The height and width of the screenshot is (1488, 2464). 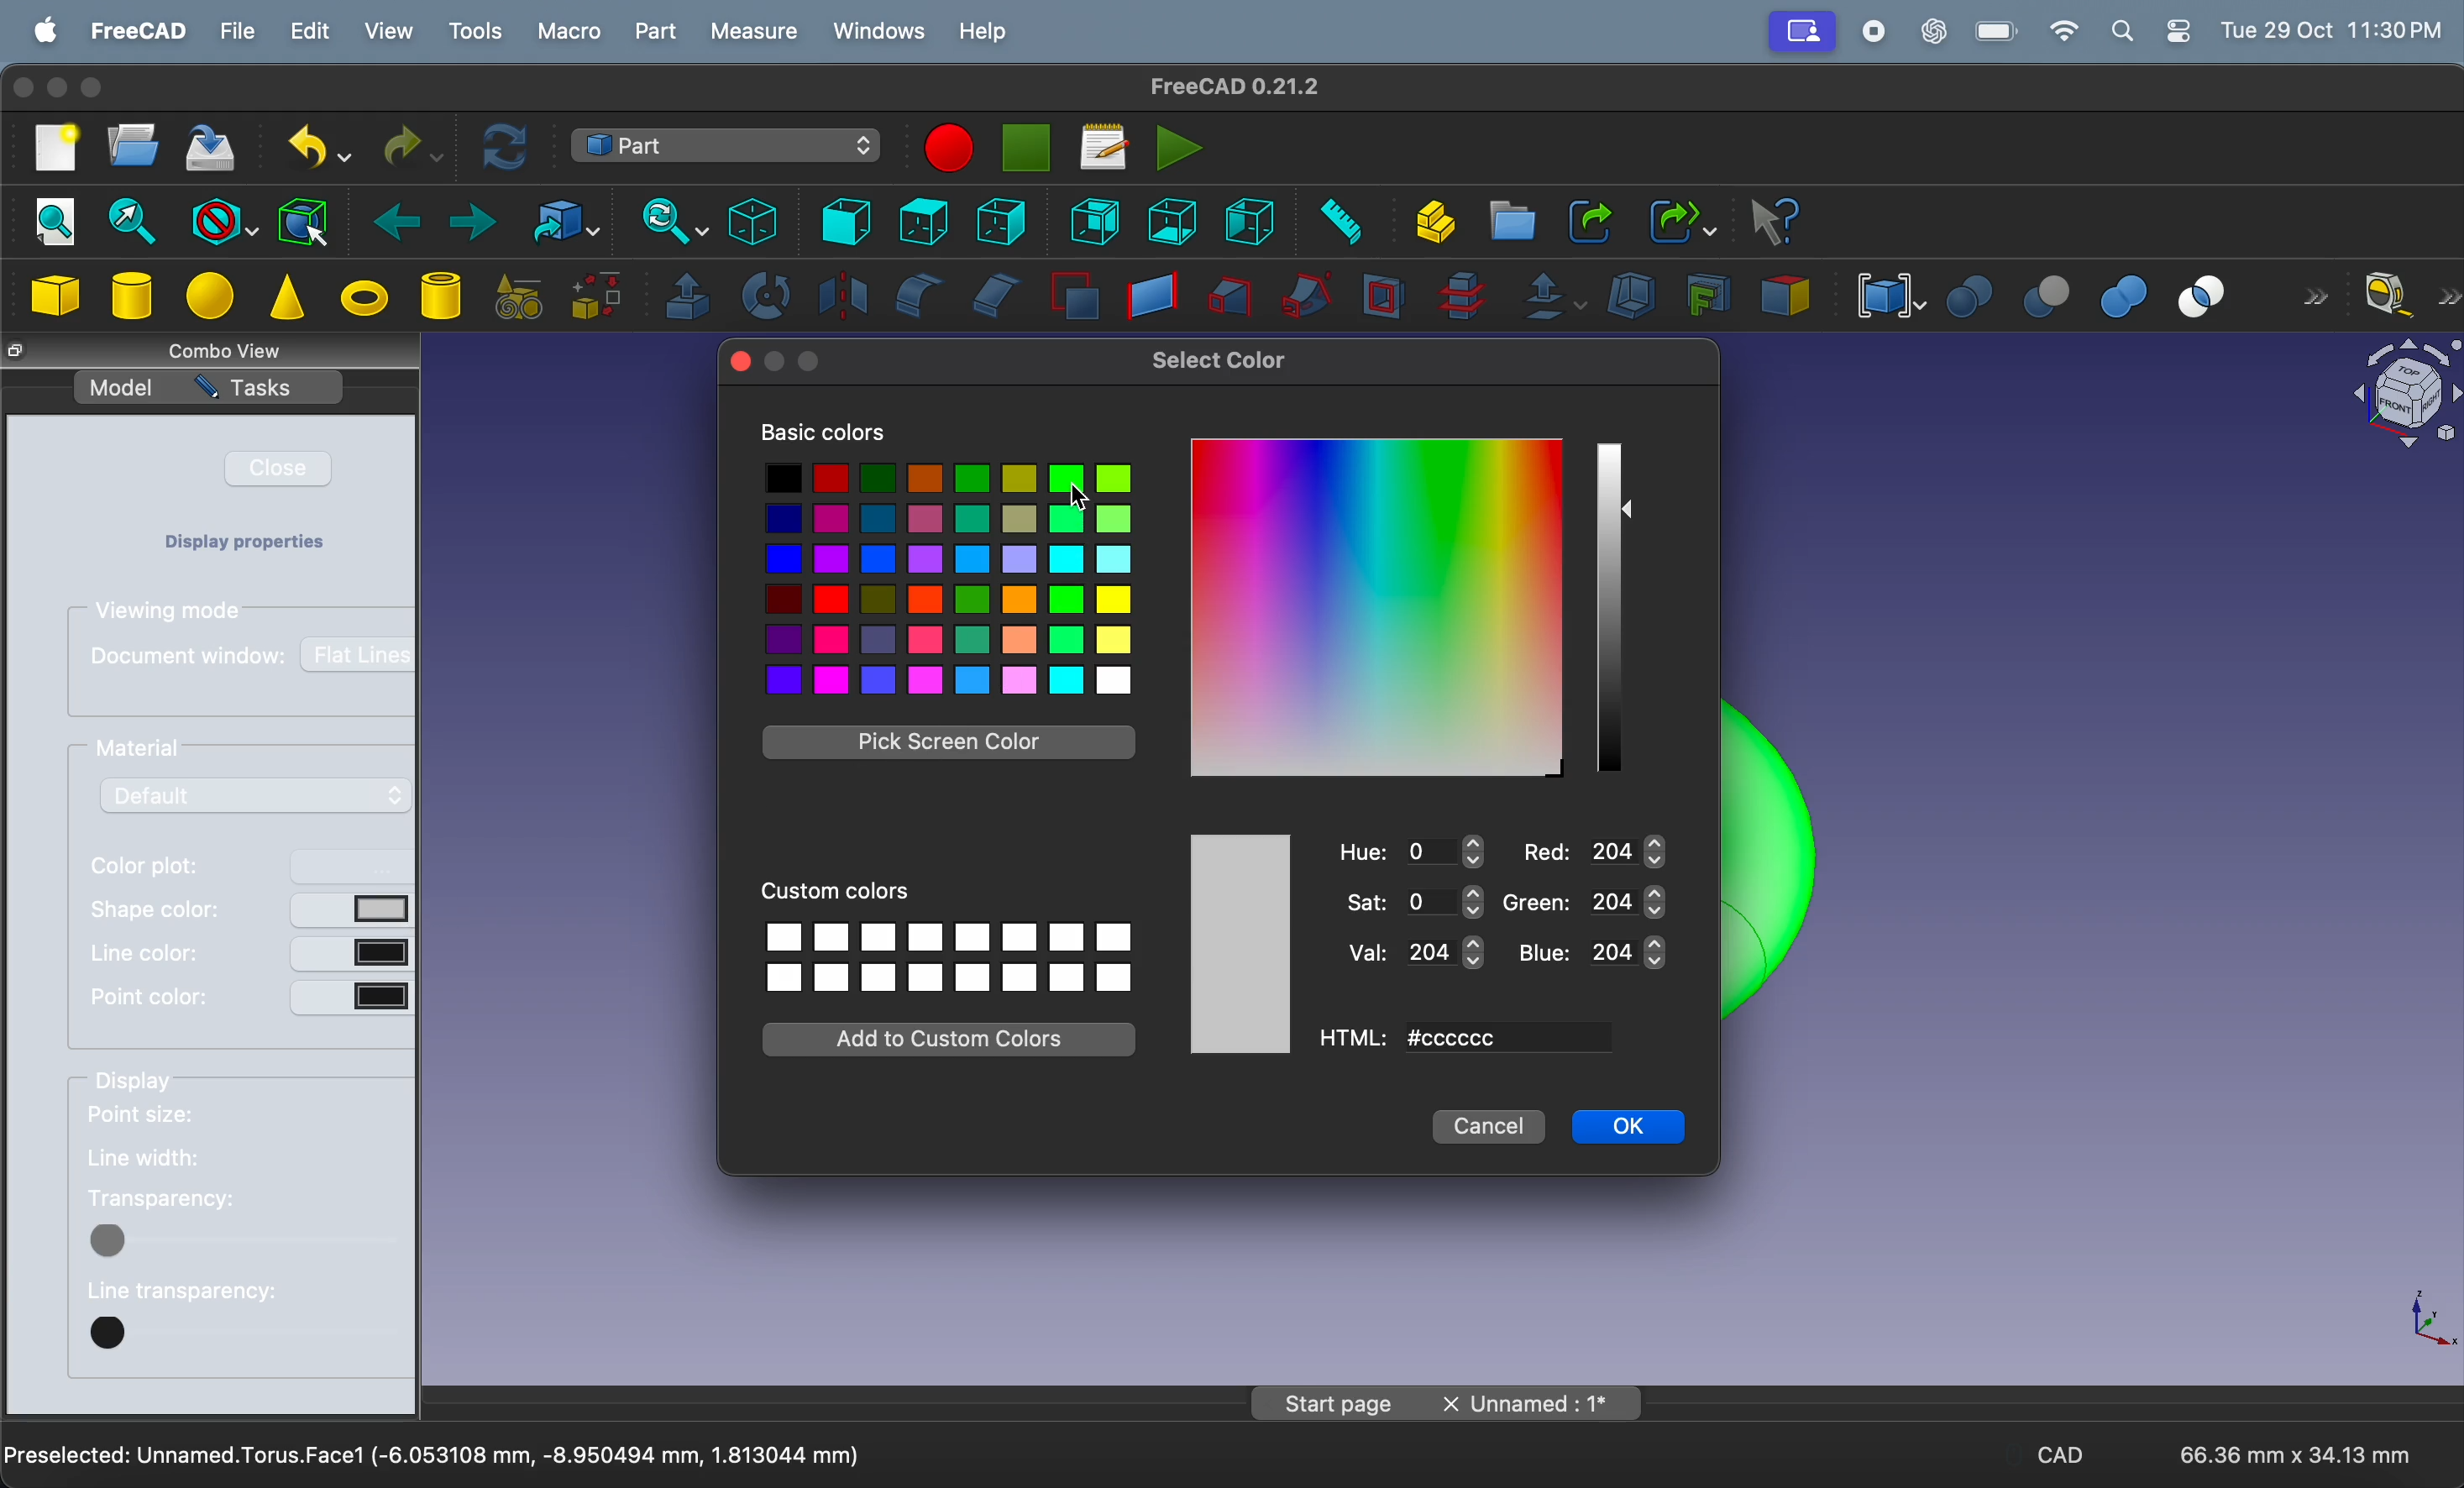 What do you see at coordinates (1249, 223) in the screenshot?
I see `left view` at bounding box center [1249, 223].